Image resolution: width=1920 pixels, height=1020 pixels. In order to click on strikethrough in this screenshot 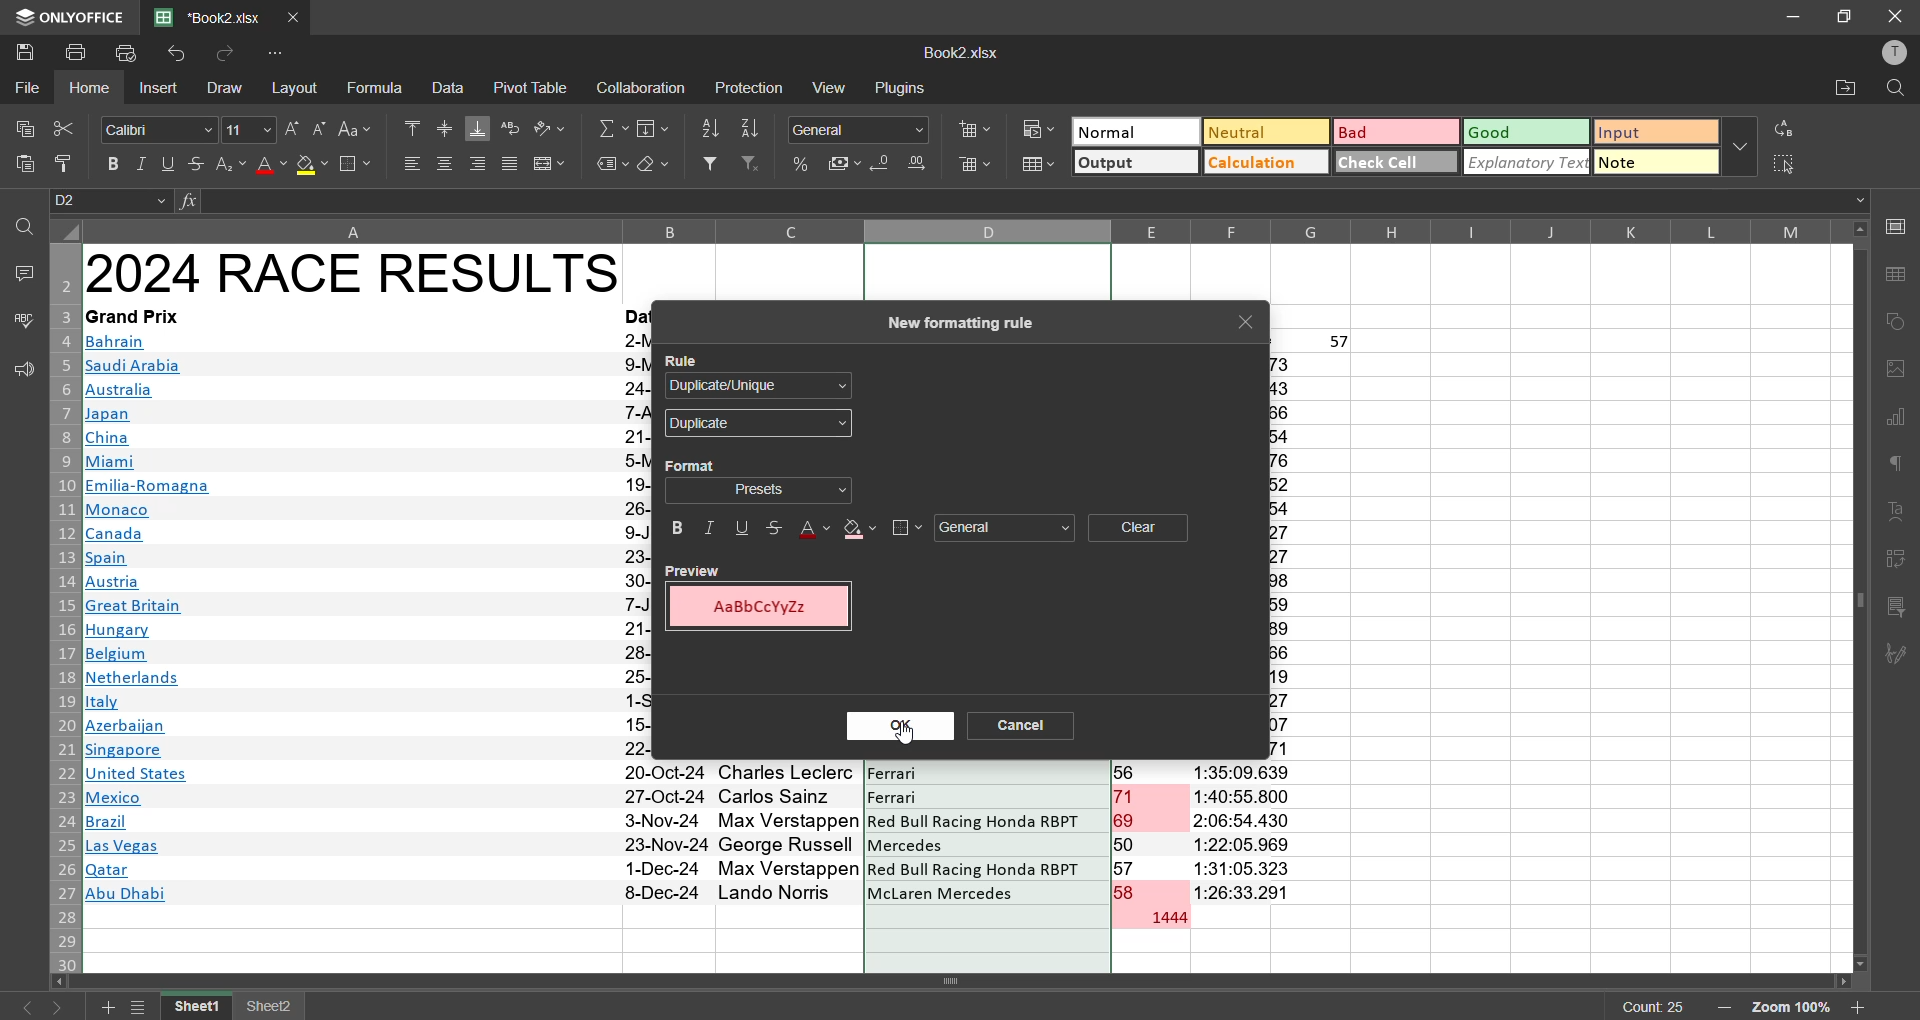, I will do `click(773, 528)`.